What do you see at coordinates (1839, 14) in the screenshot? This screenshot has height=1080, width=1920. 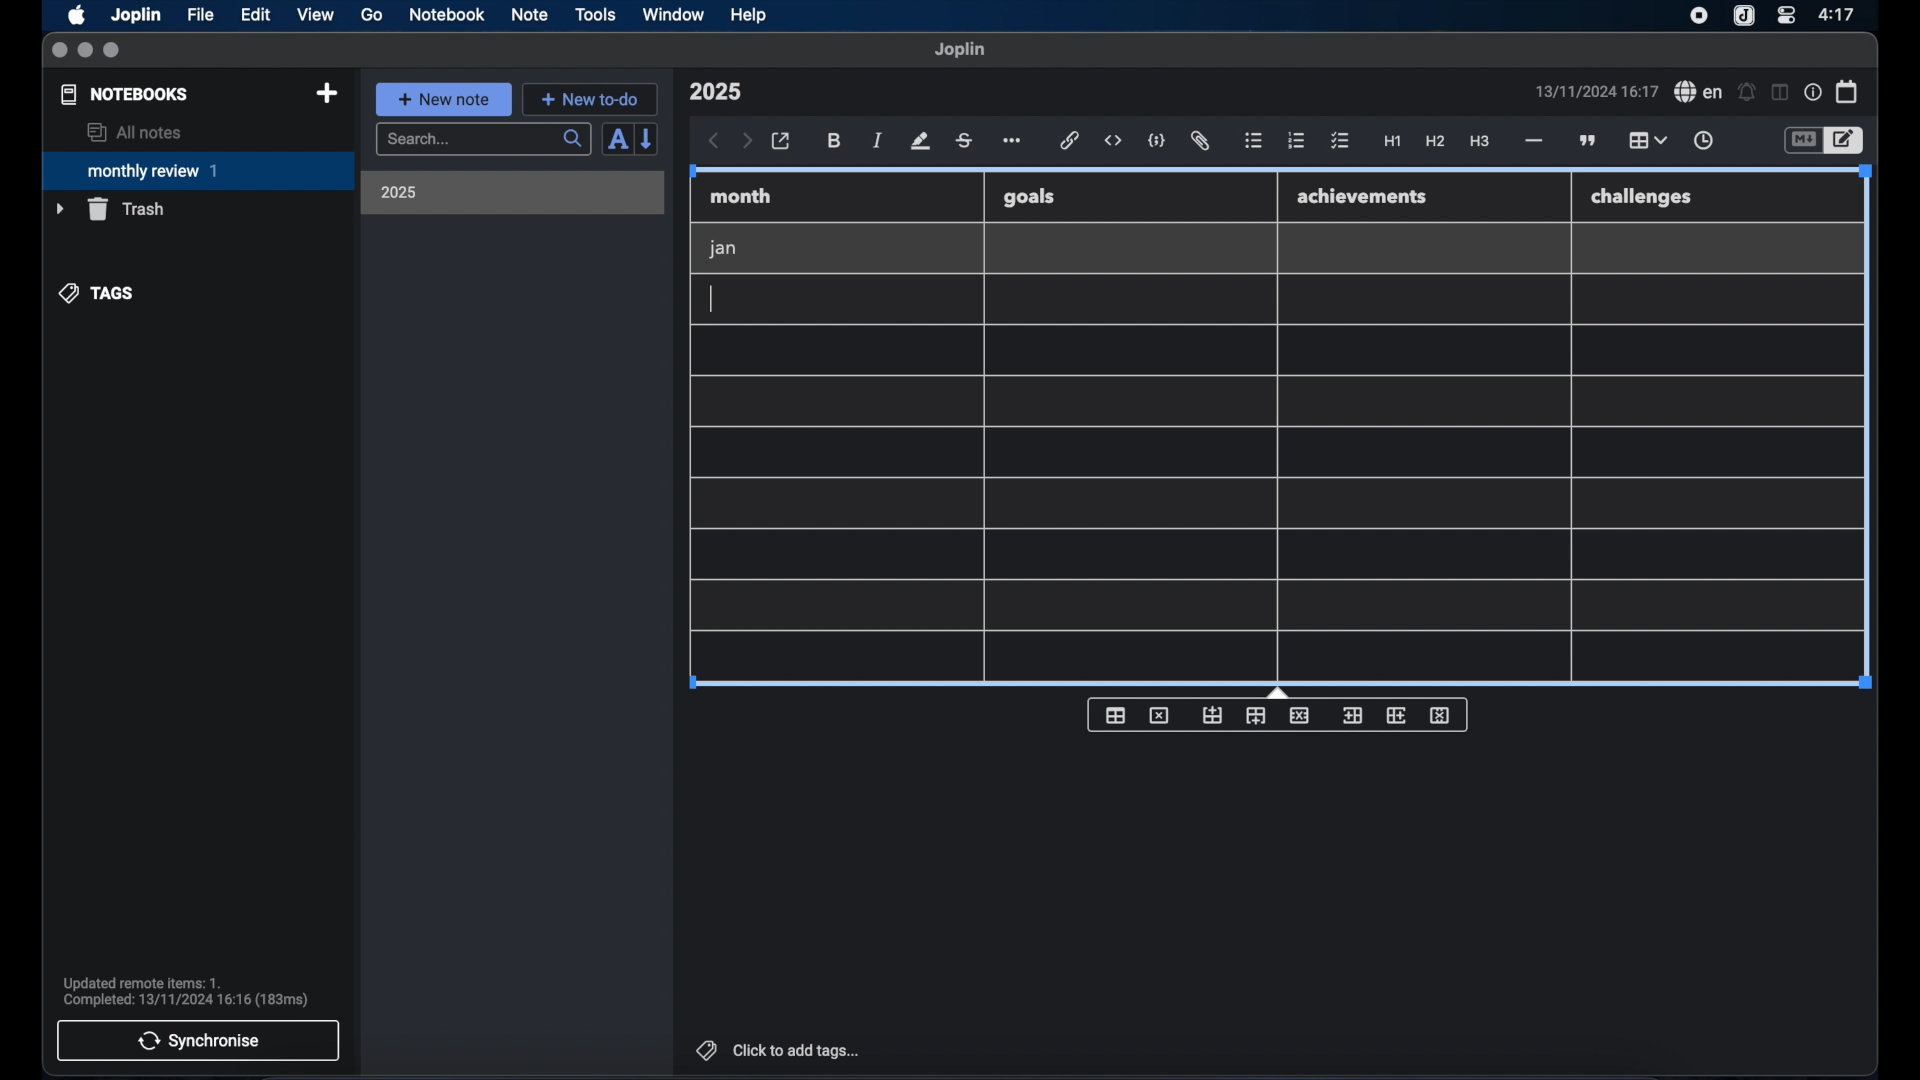 I see `time` at bounding box center [1839, 14].